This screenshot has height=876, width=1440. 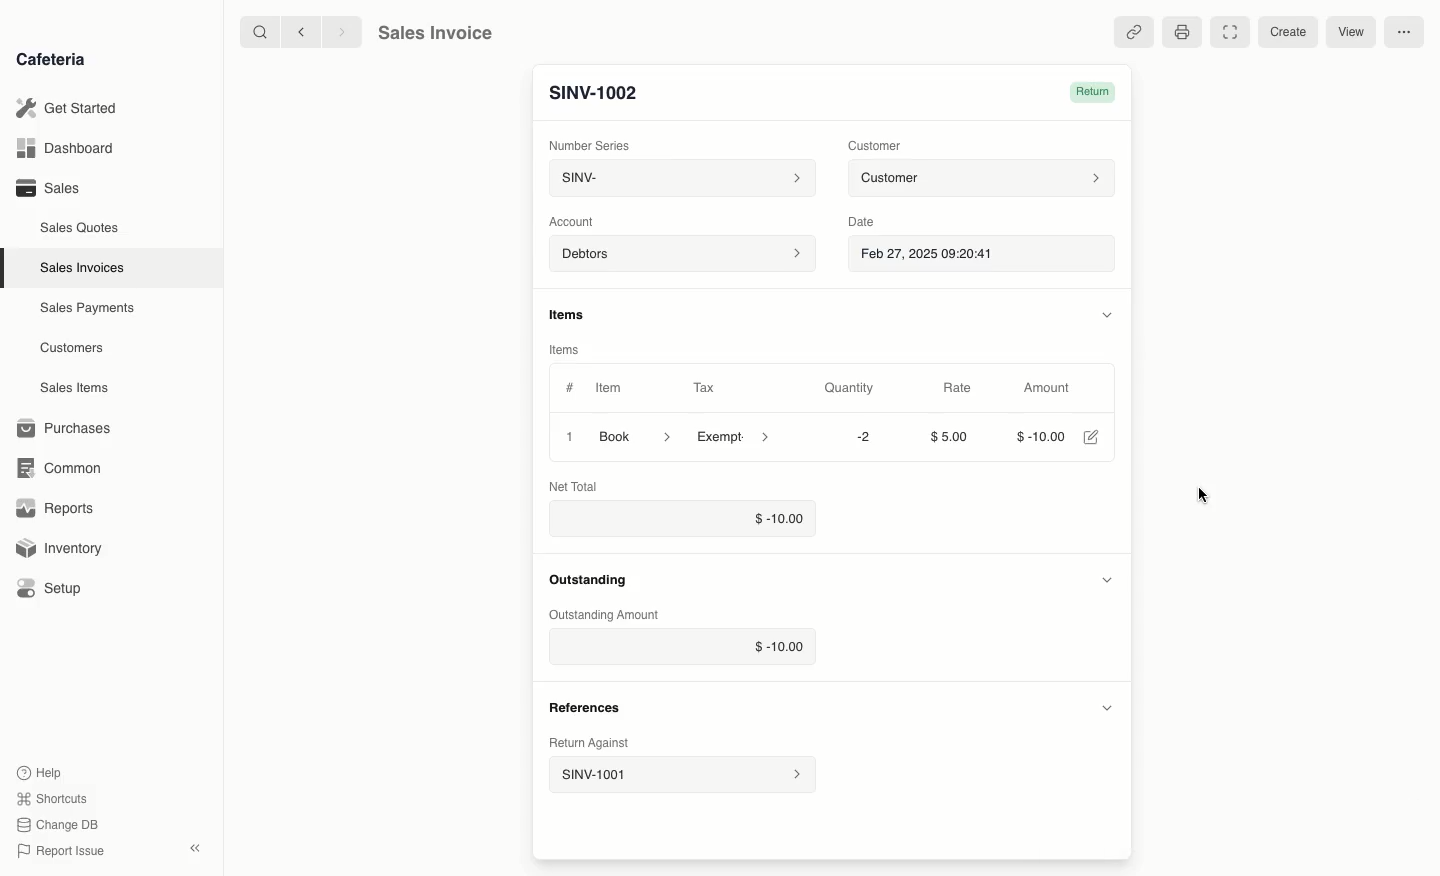 I want to click on Hide, so click(x=1106, y=707).